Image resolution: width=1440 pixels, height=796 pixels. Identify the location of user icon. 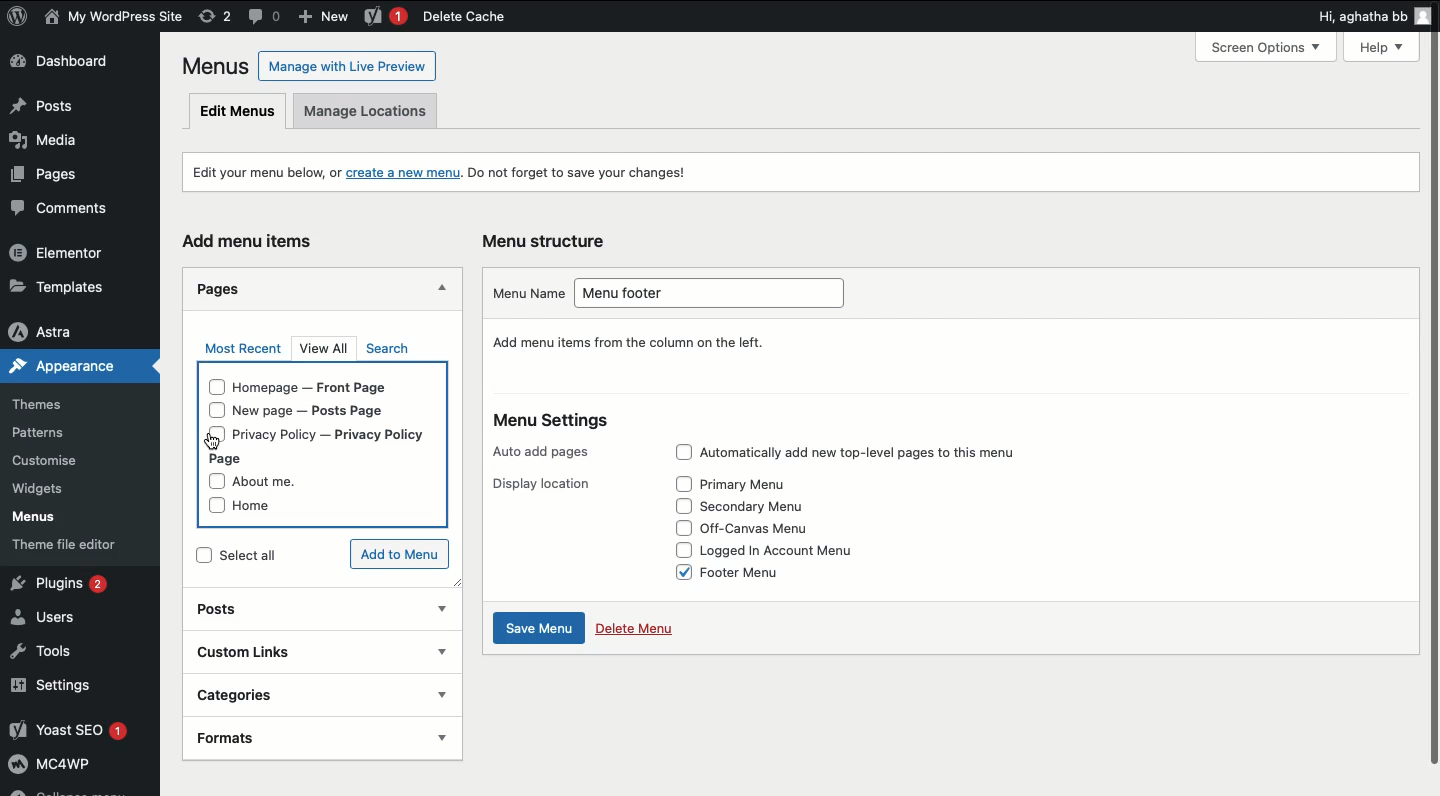
(1424, 18).